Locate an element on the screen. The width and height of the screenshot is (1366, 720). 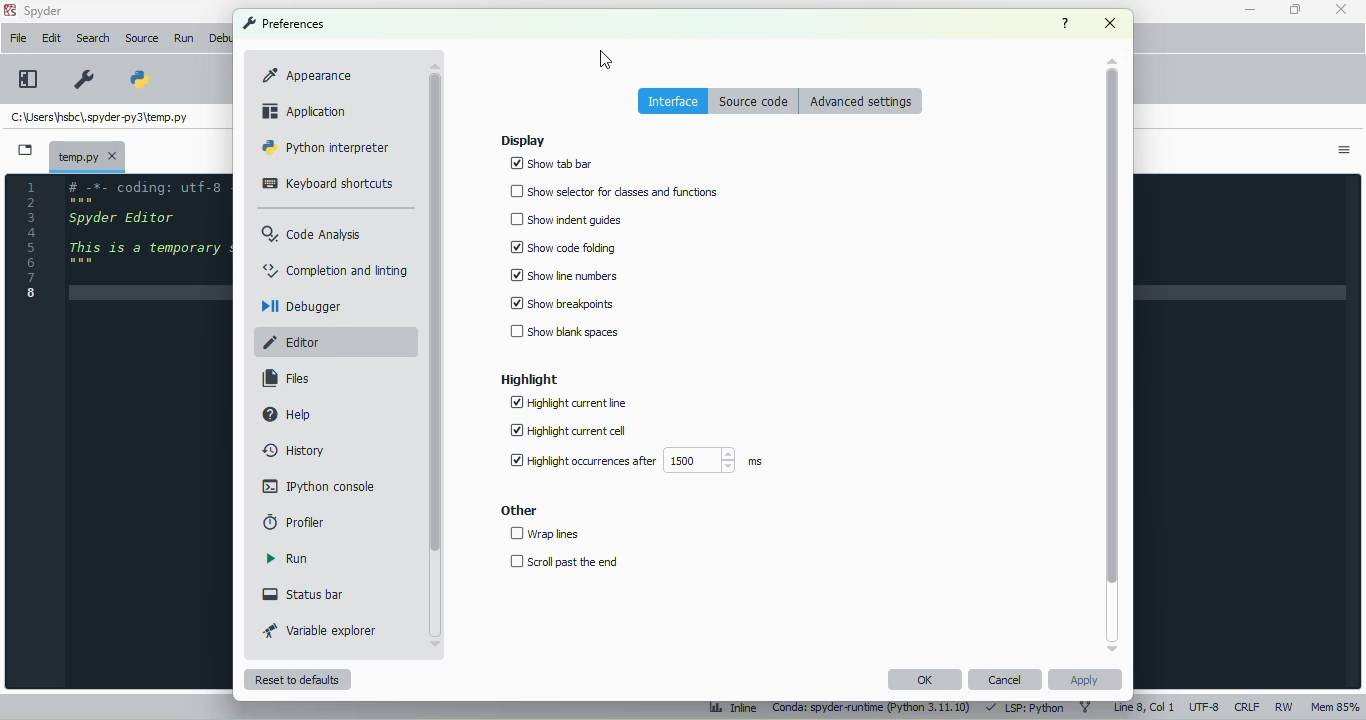
cancel is located at coordinates (1004, 680).